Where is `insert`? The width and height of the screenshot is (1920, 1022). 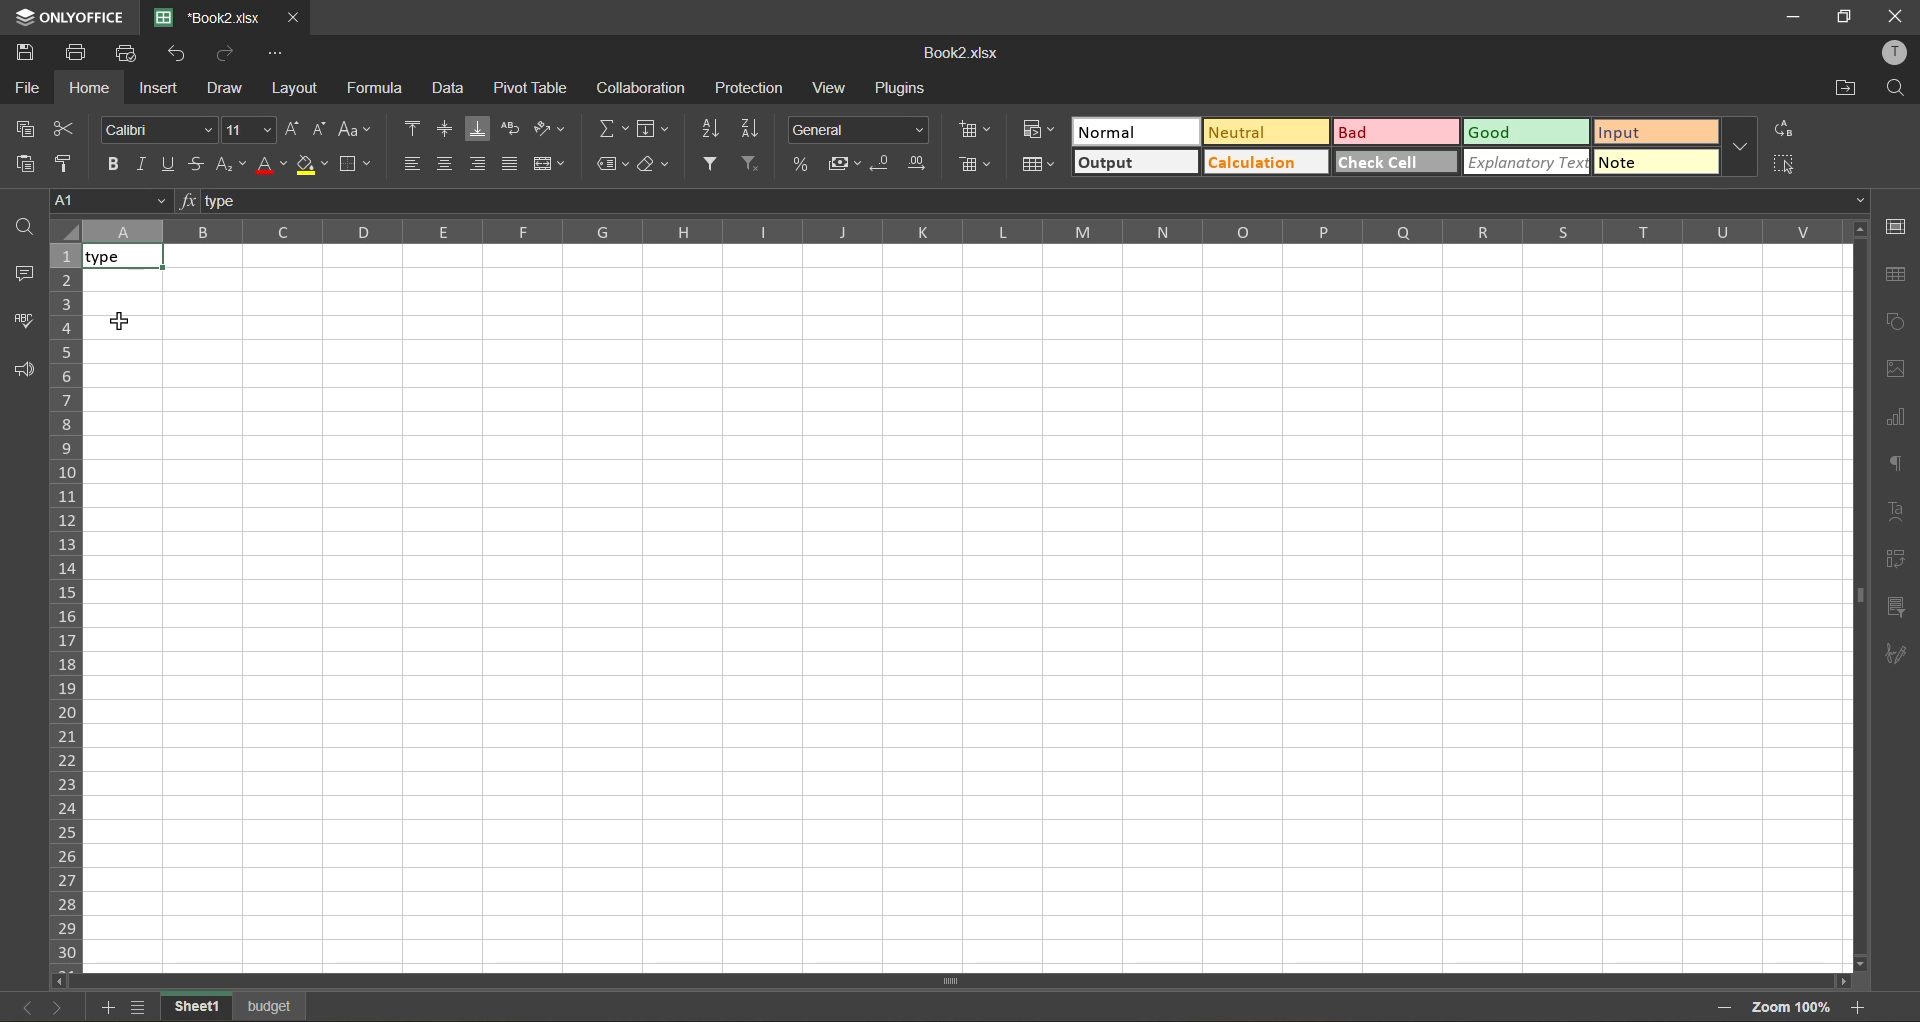 insert is located at coordinates (161, 90).